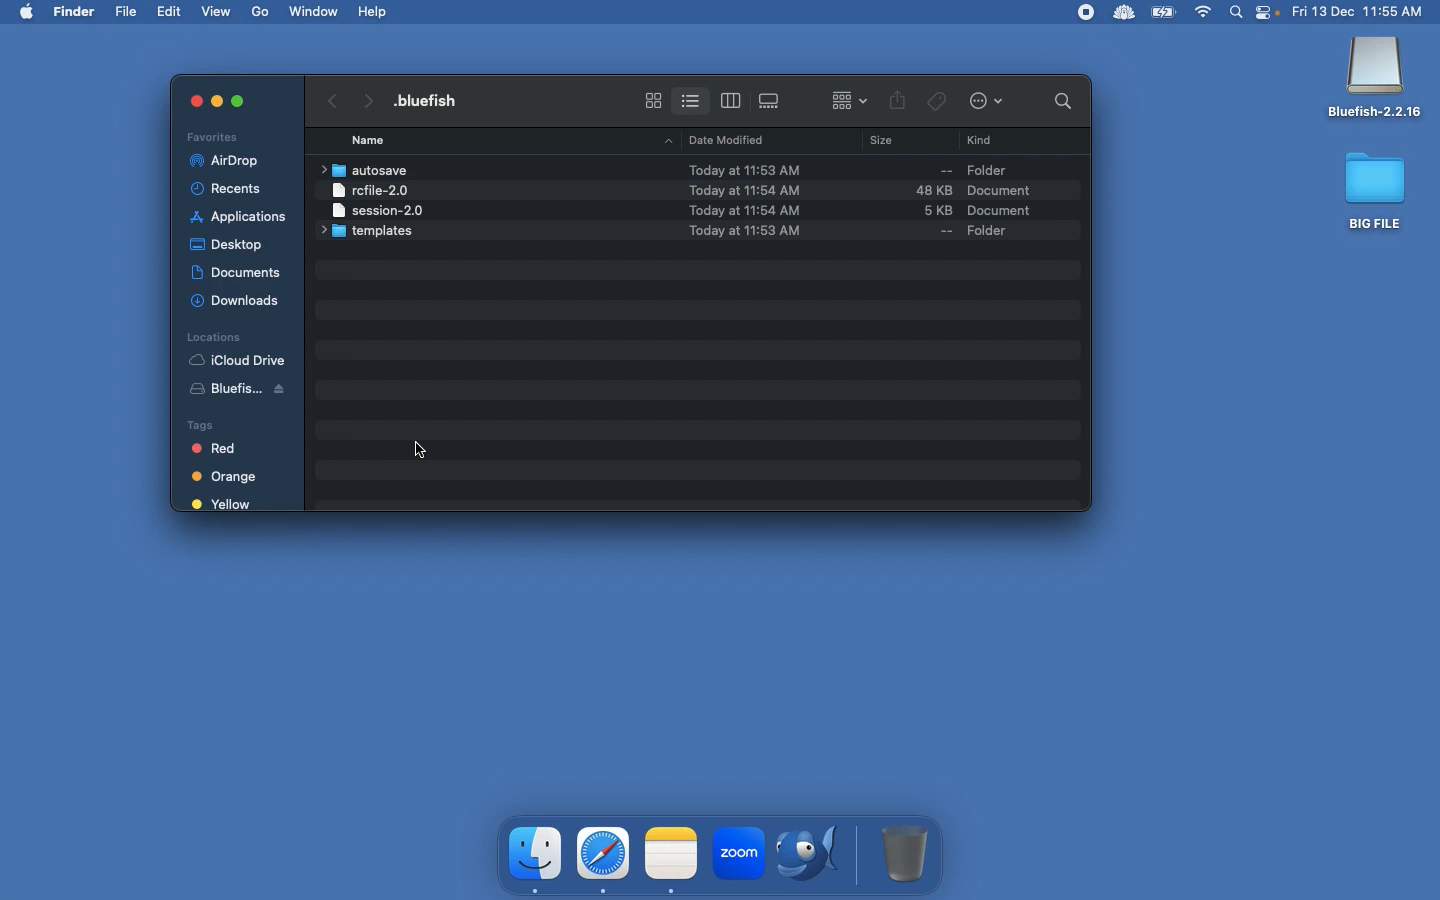 This screenshot has height=900, width=1440. Describe the element at coordinates (731, 100) in the screenshot. I see `Column View` at that location.